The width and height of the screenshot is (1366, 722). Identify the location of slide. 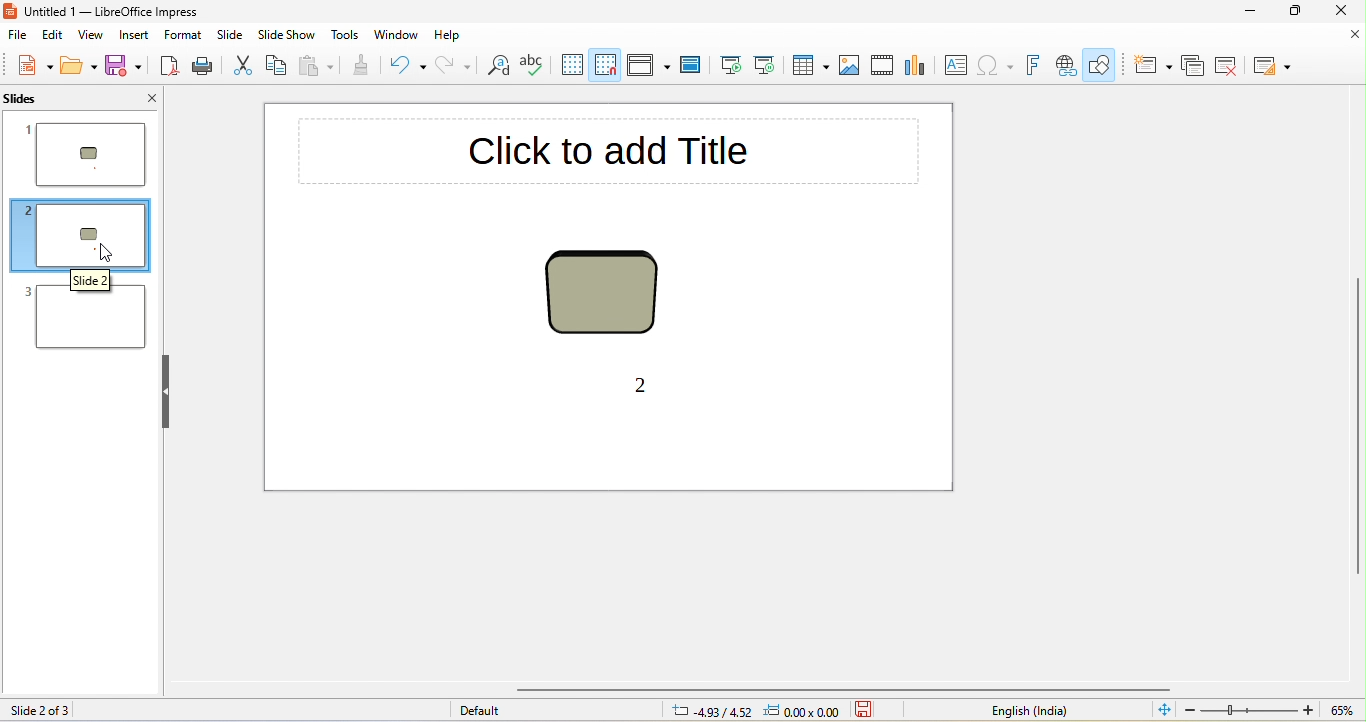
(228, 36).